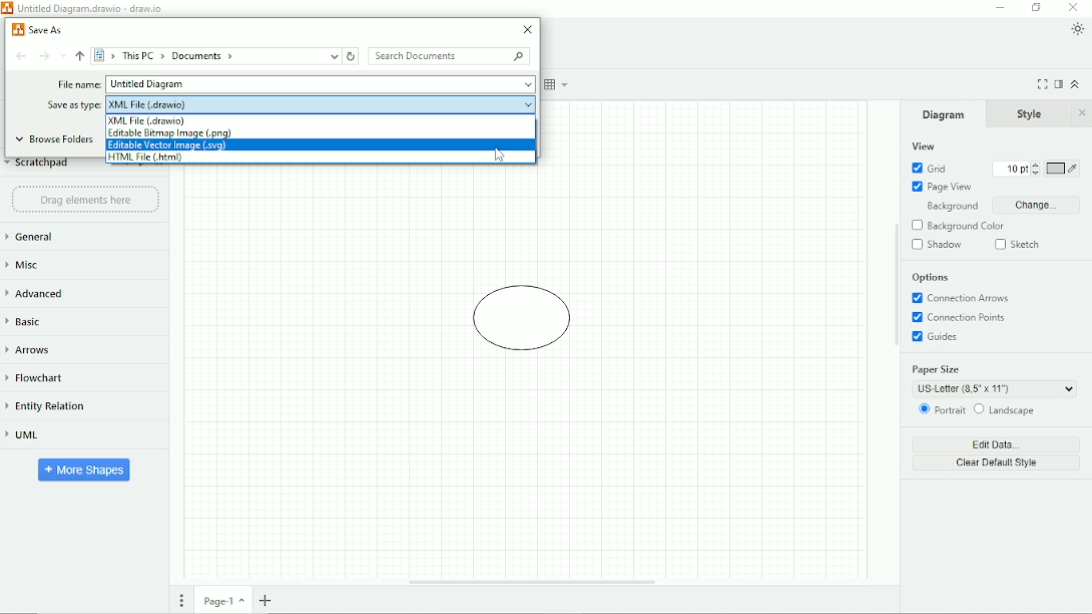  What do you see at coordinates (27, 265) in the screenshot?
I see `Misc` at bounding box center [27, 265].